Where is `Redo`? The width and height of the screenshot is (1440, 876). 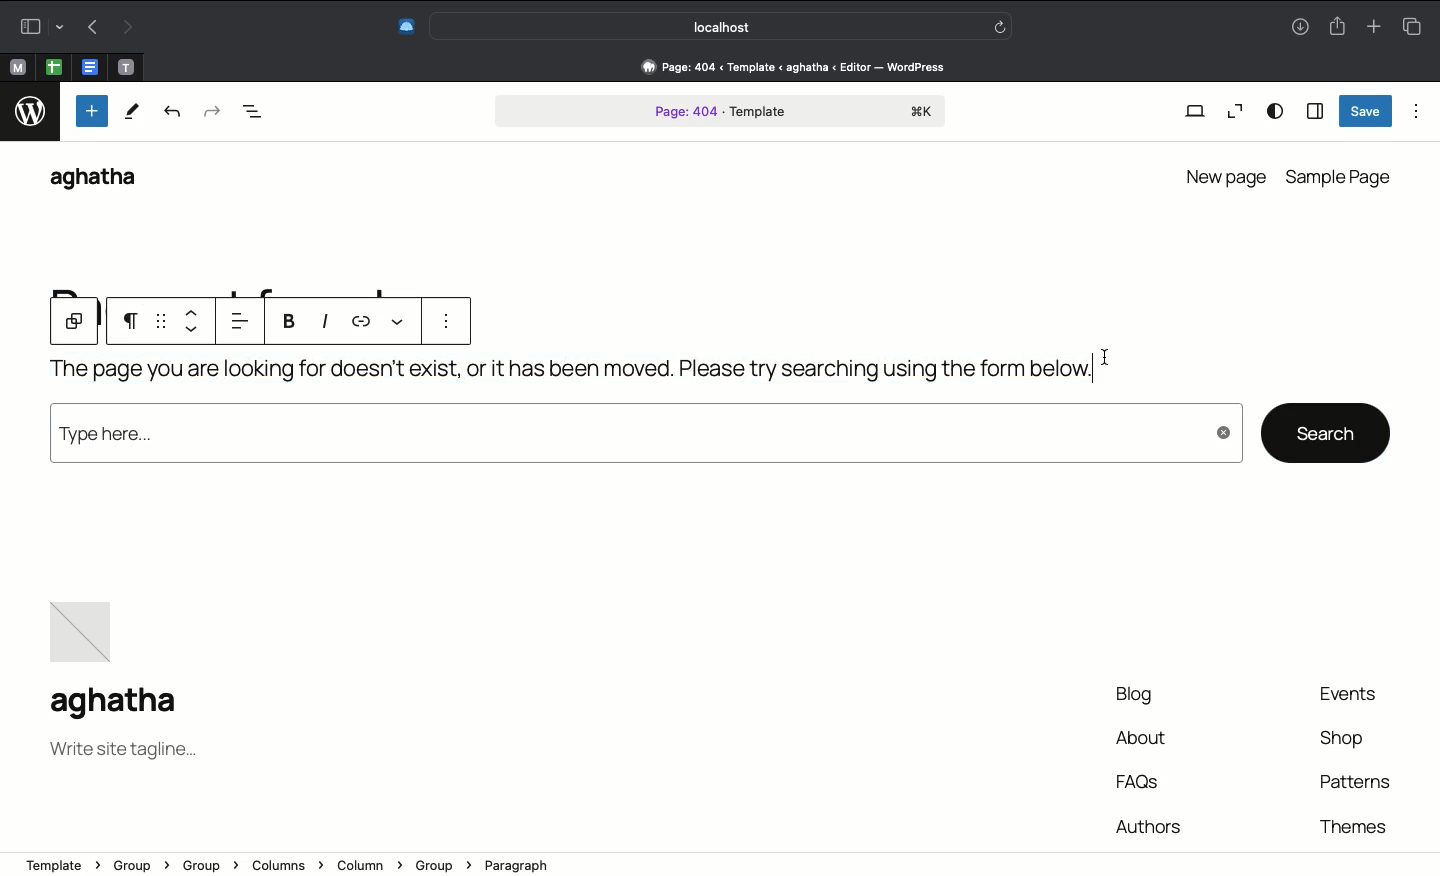 Redo is located at coordinates (211, 113).